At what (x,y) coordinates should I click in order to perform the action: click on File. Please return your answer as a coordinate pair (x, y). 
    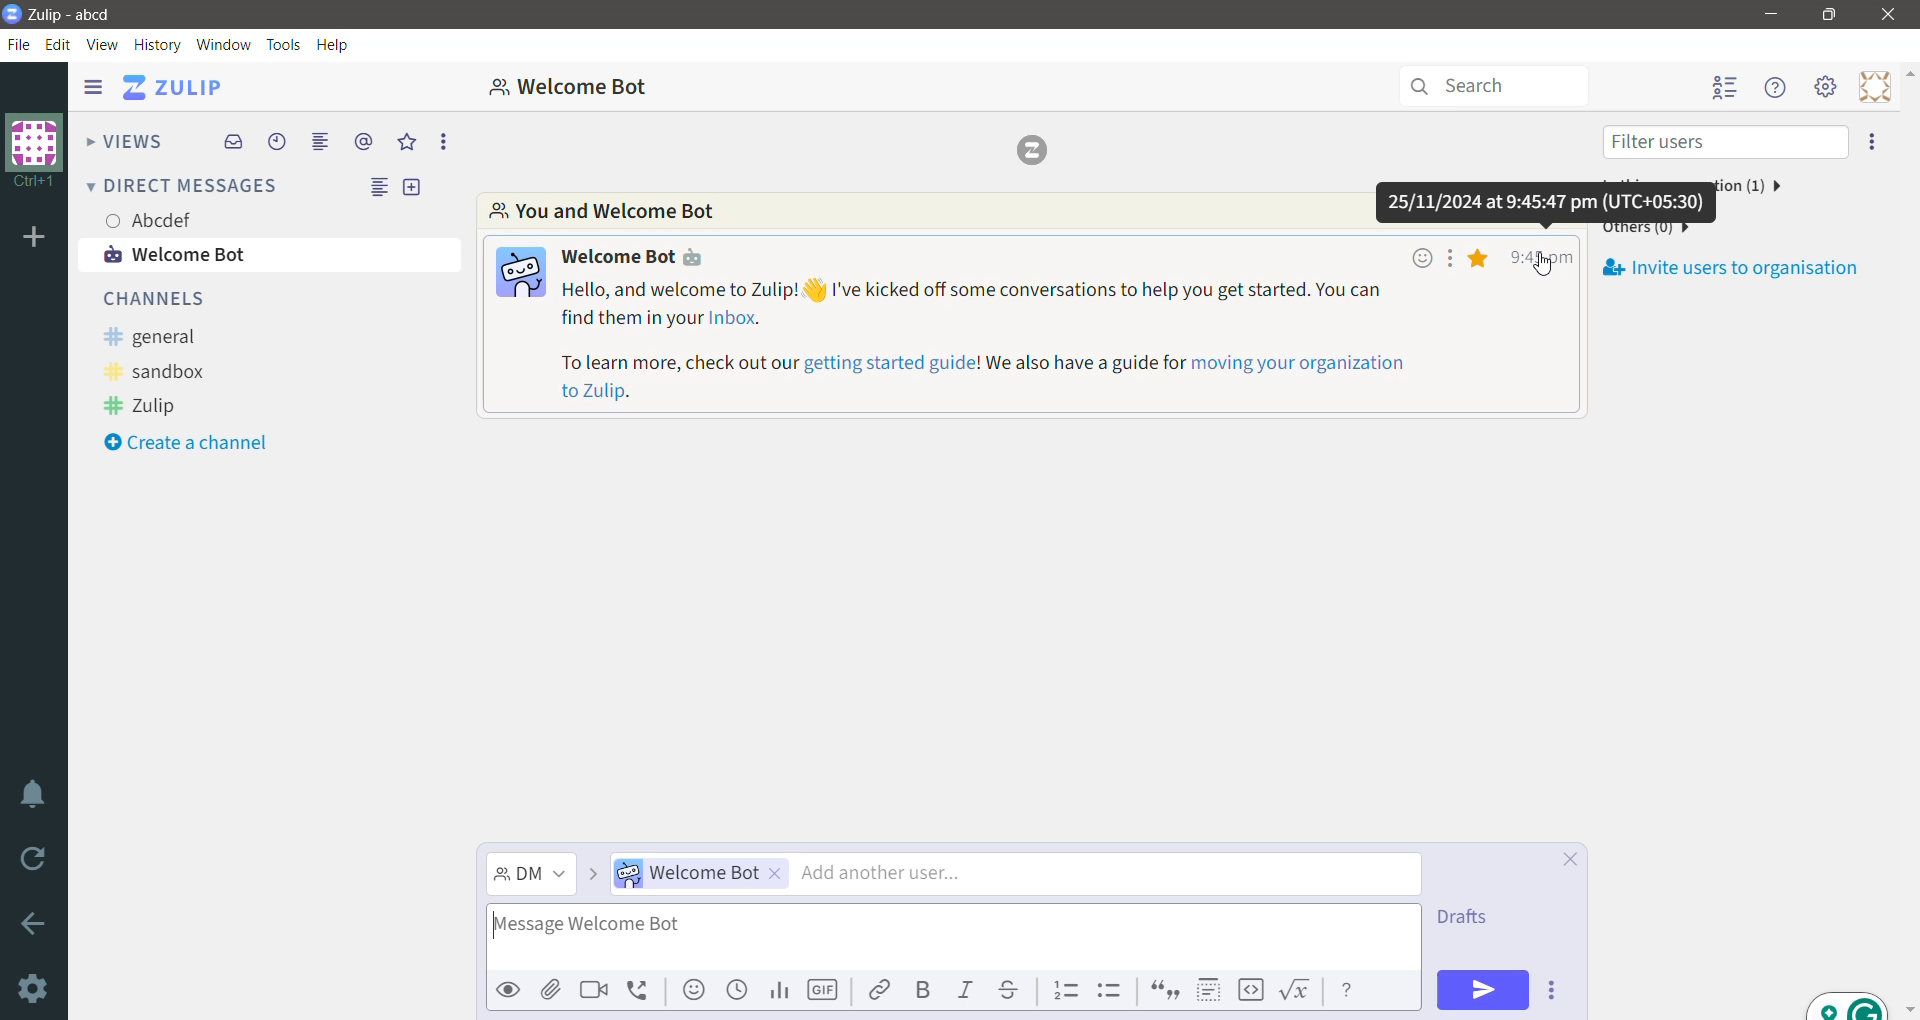
    Looking at the image, I should click on (19, 45).